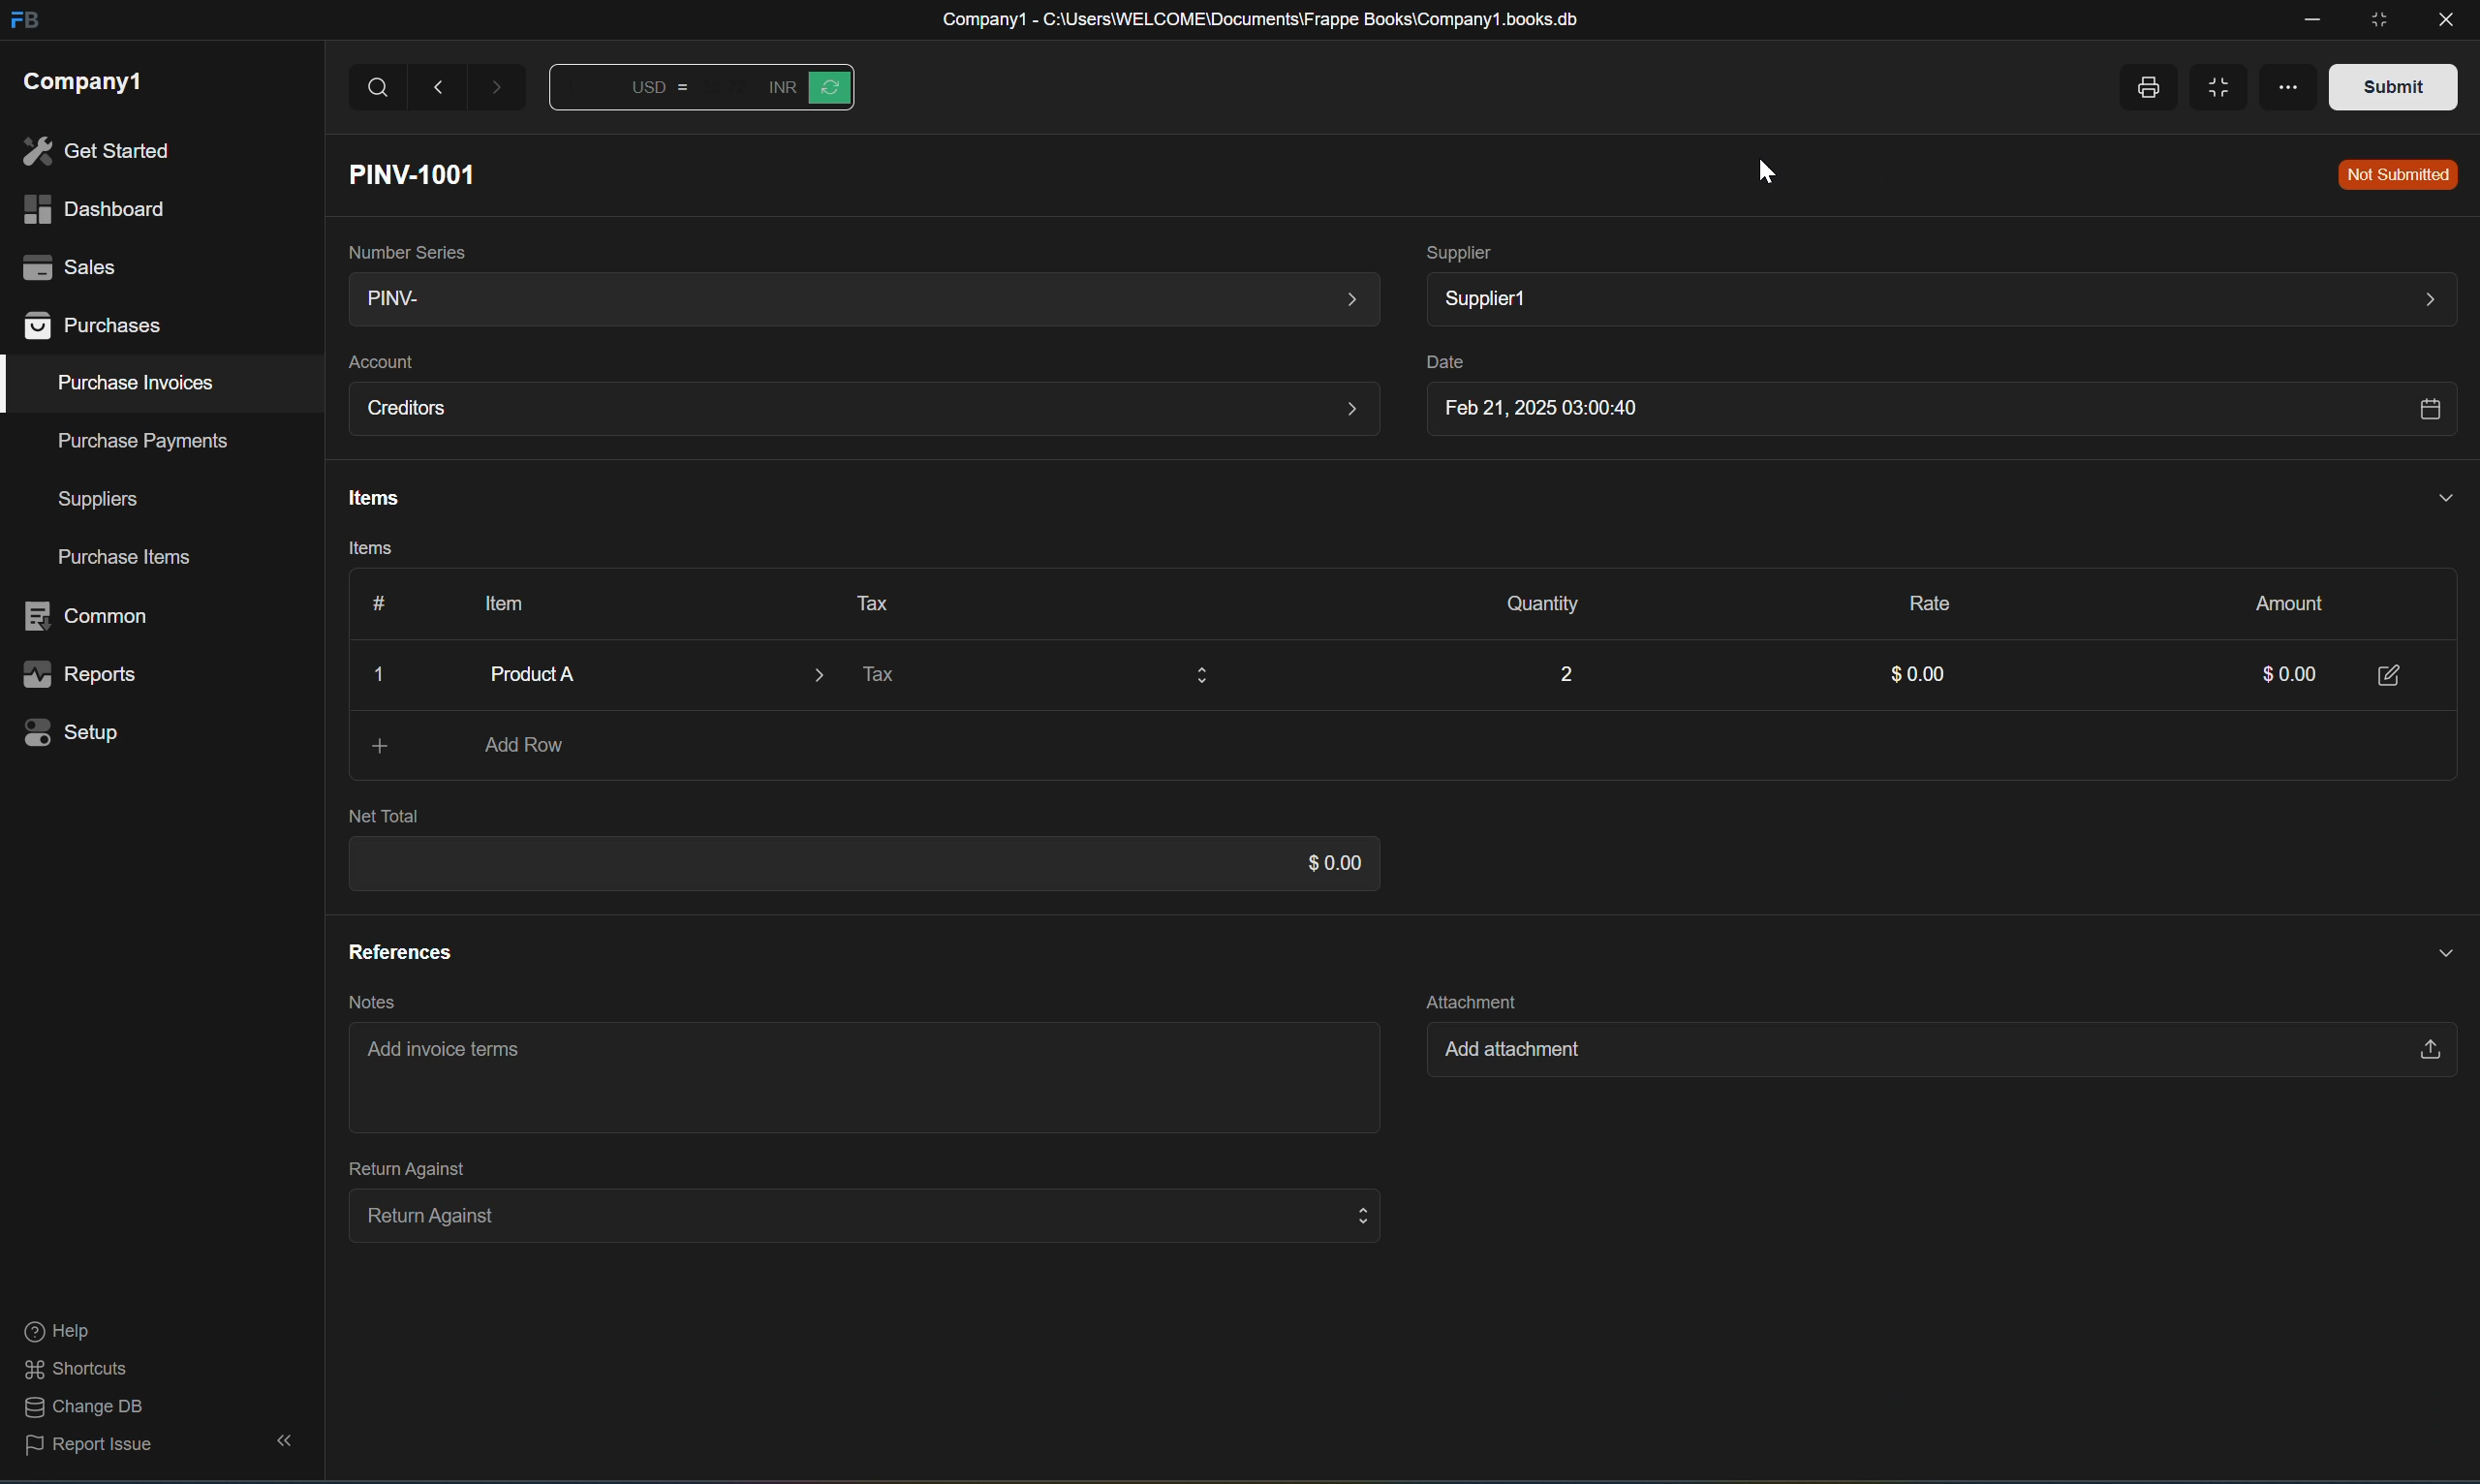  I want to click on Hide, so click(2432, 949).